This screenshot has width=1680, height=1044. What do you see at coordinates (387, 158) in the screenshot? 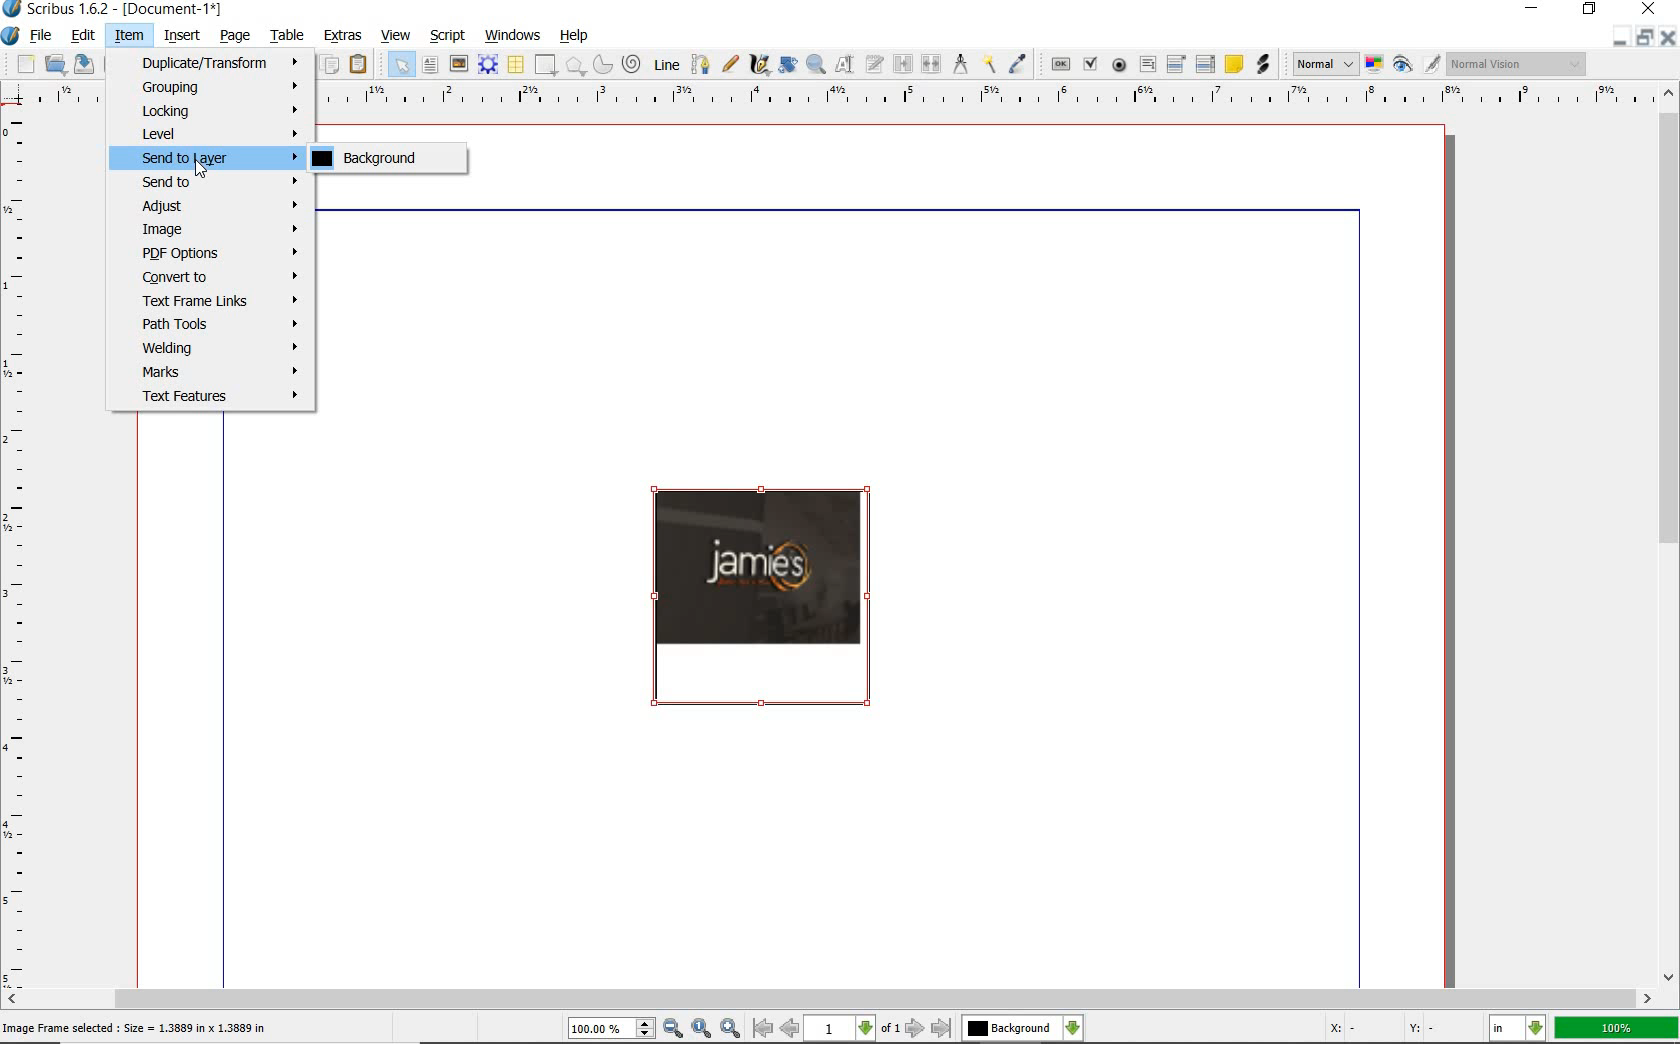
I see `Background` at bounding box center [387, 158].